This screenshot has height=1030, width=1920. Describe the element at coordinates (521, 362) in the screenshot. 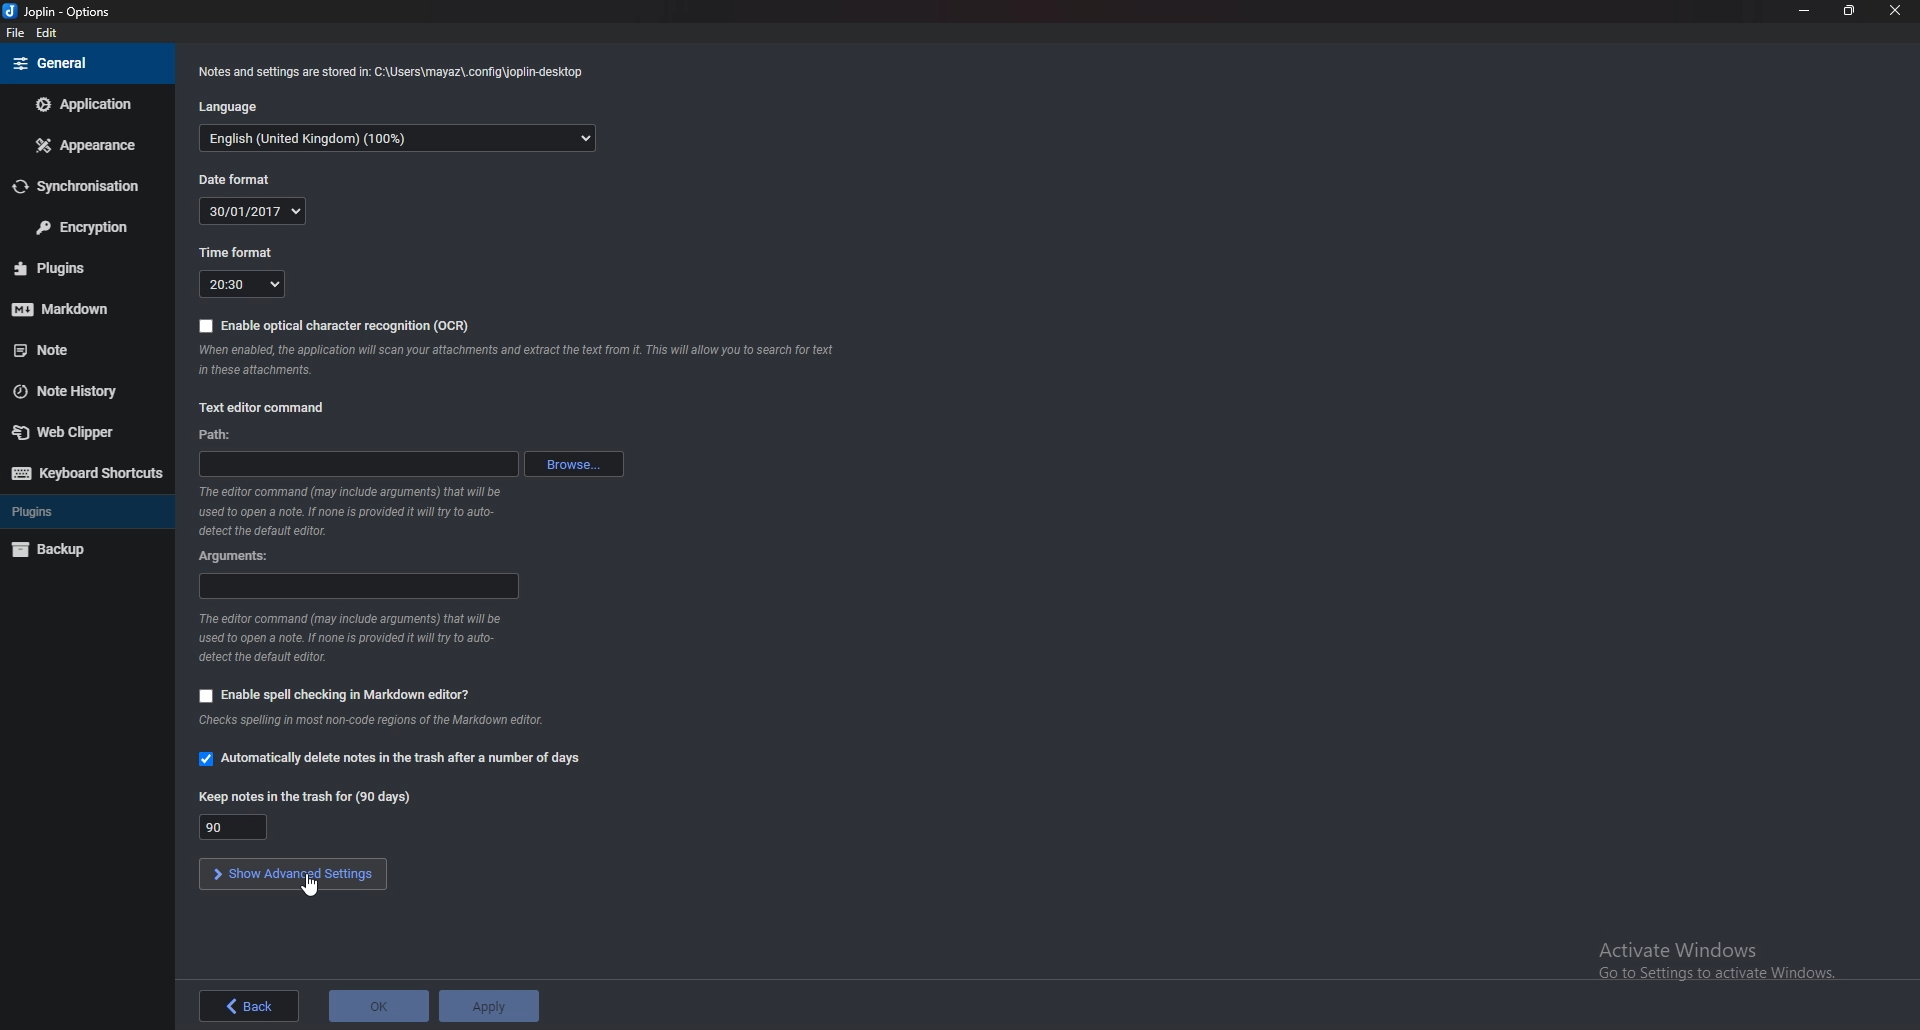

I see `Info on ocr` at that location.